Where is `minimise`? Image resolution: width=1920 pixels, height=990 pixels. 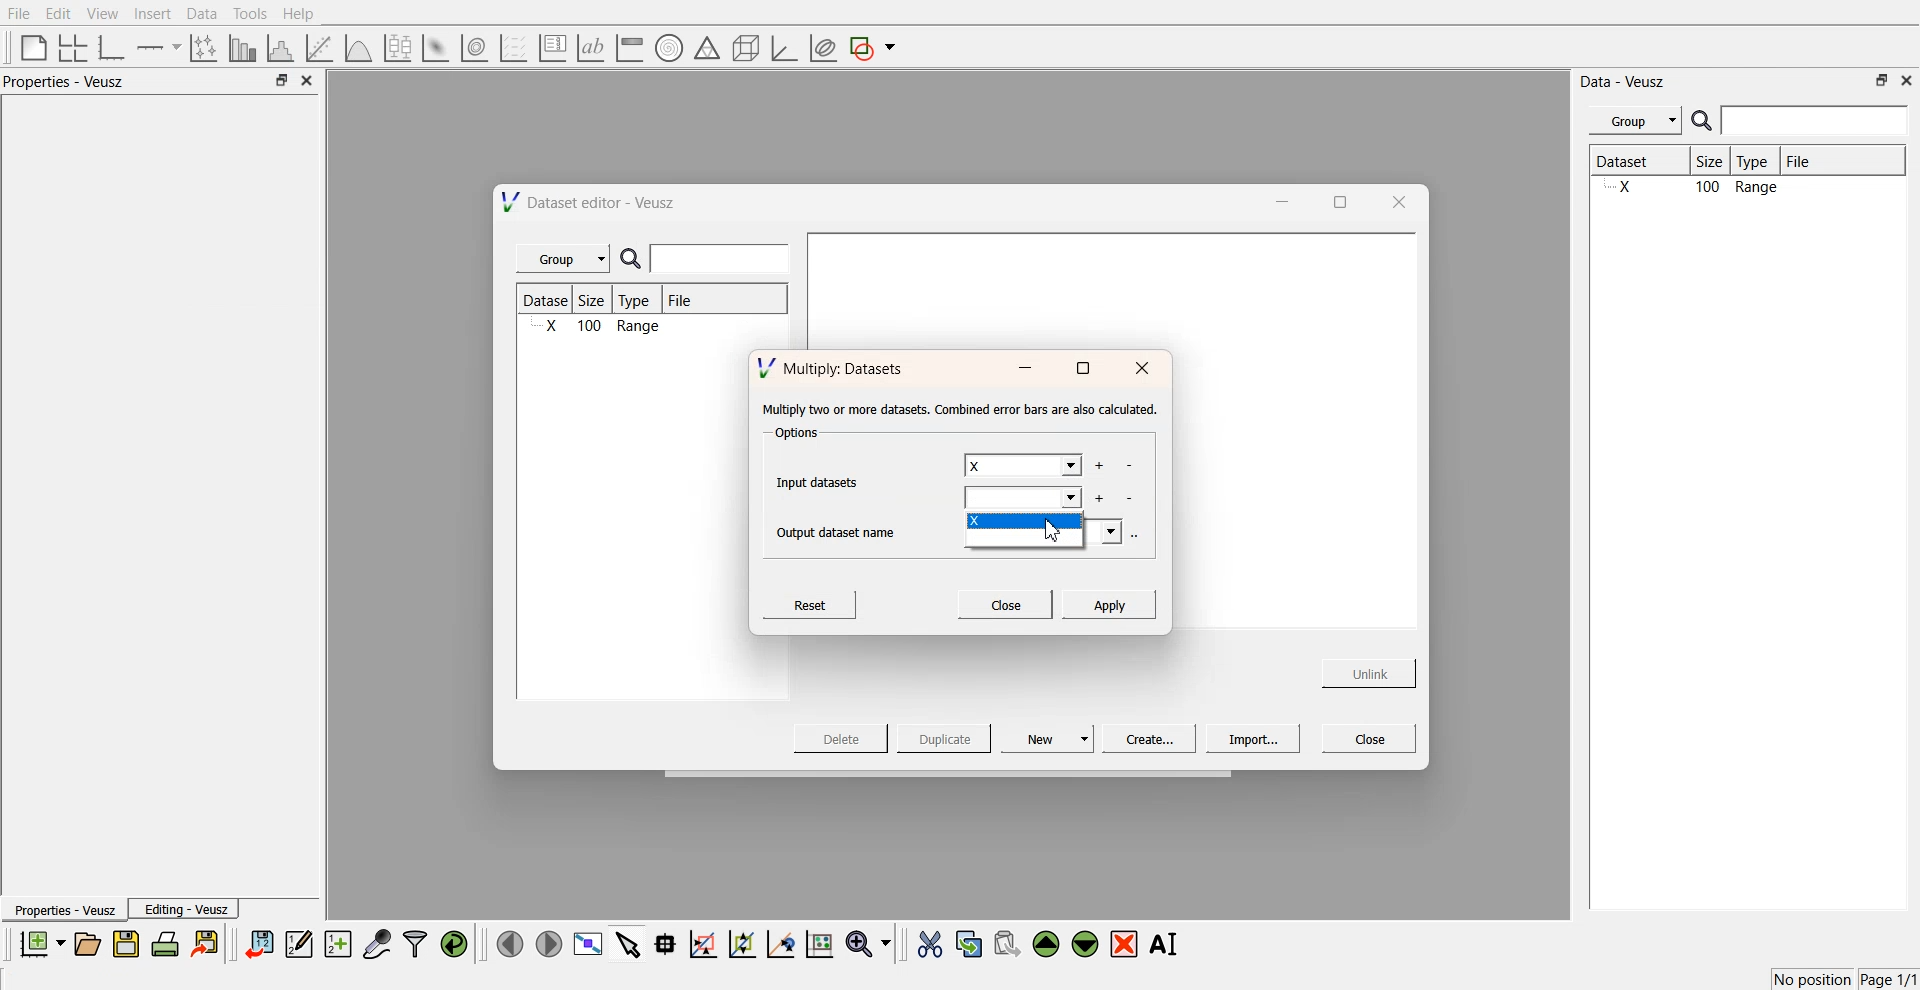
minimise is located at coordinates (1277, 200).